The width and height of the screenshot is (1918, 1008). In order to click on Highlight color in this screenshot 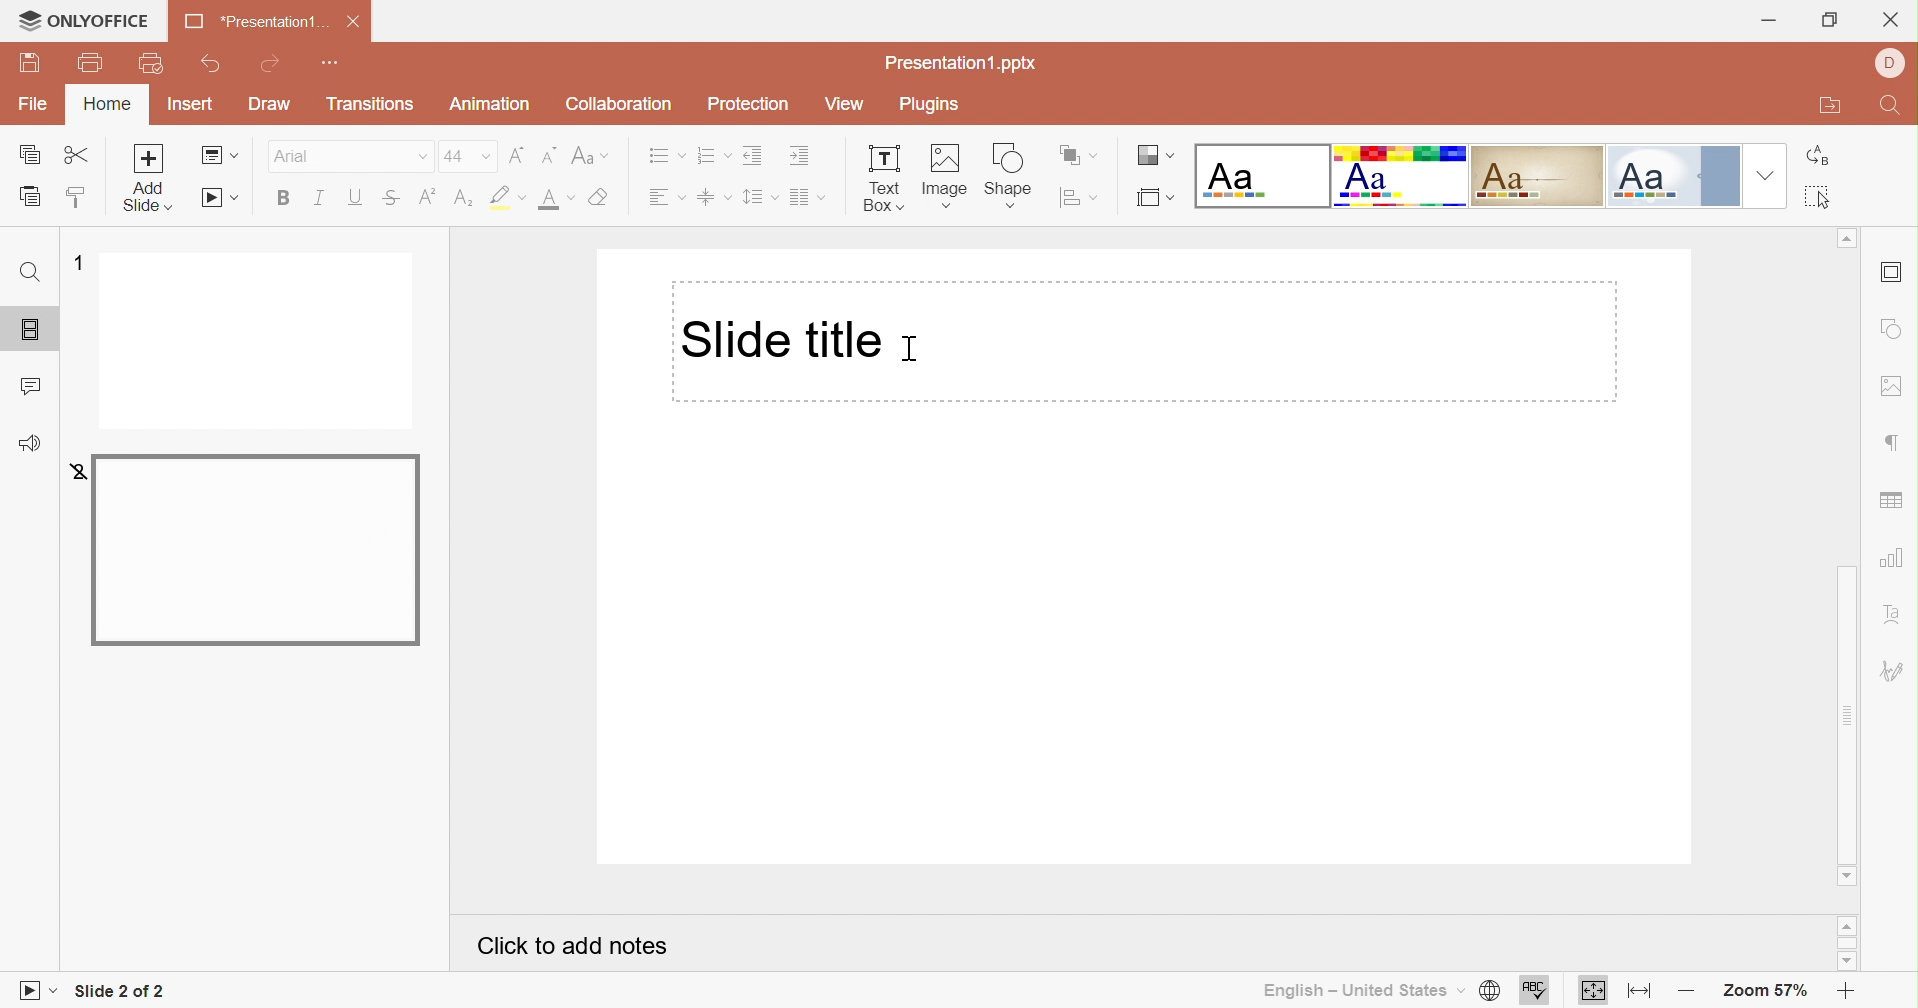, I will do `click(465, 199)`.